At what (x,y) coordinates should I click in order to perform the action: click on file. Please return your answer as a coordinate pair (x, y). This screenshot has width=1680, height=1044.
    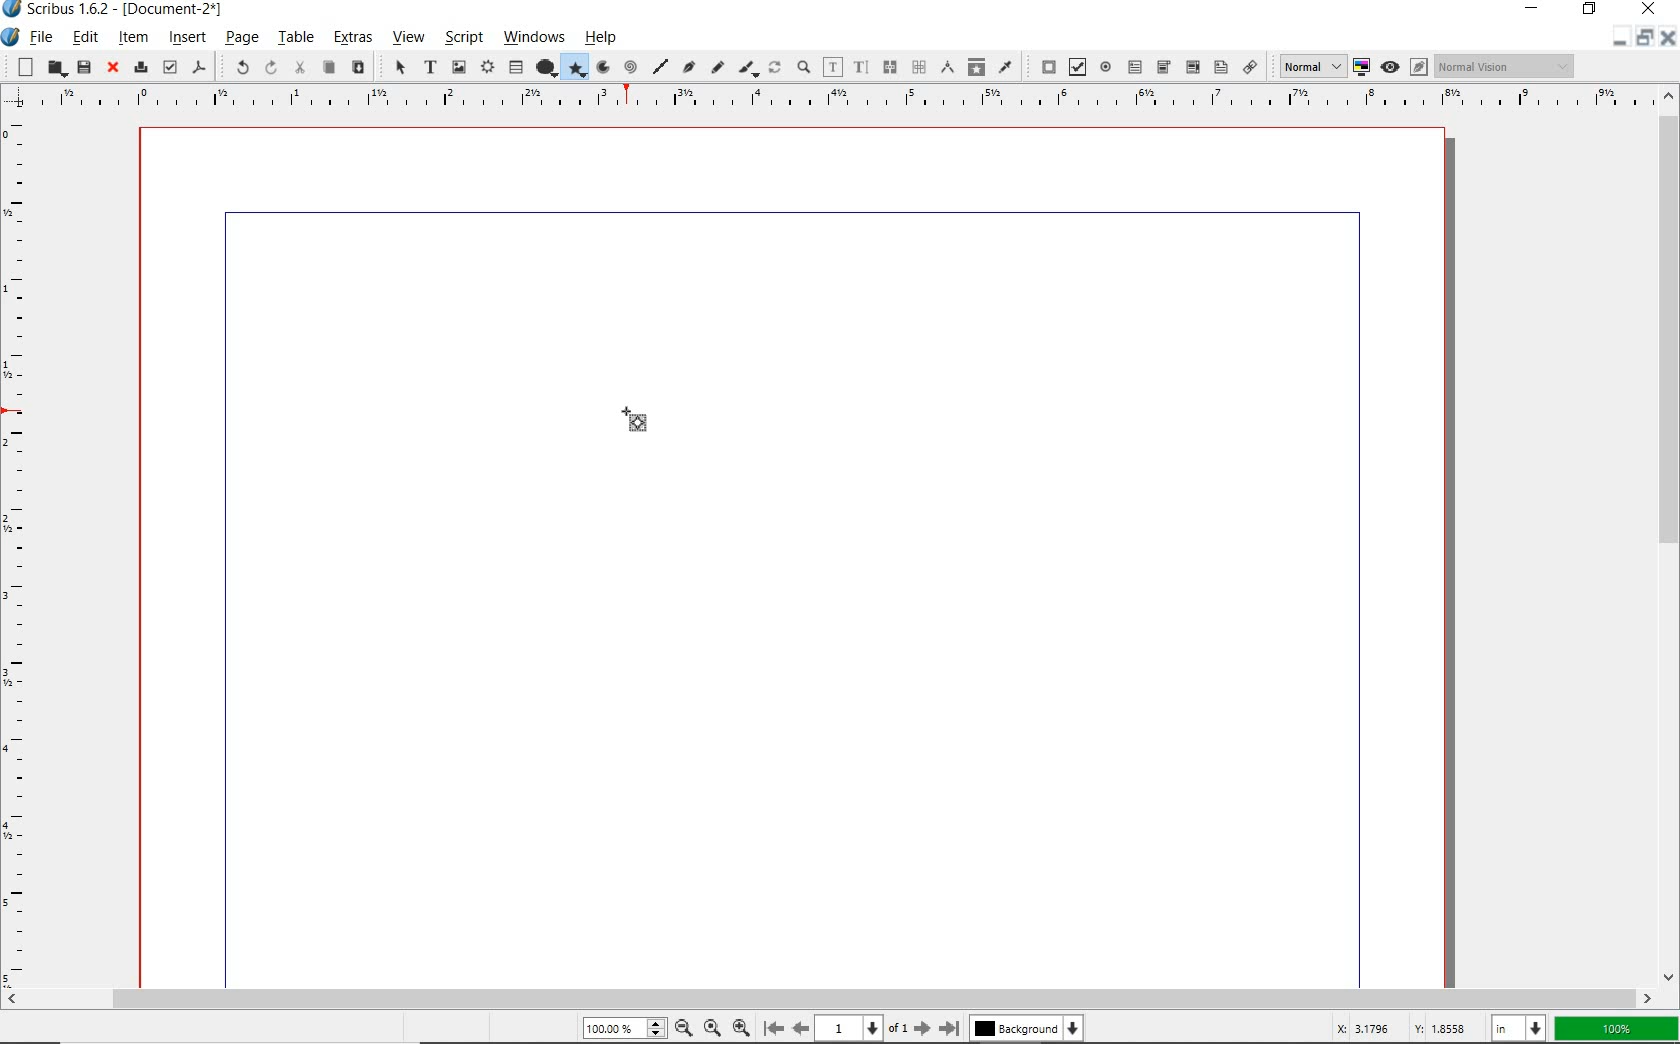
    Looking at the image, I should click on (42, 37).